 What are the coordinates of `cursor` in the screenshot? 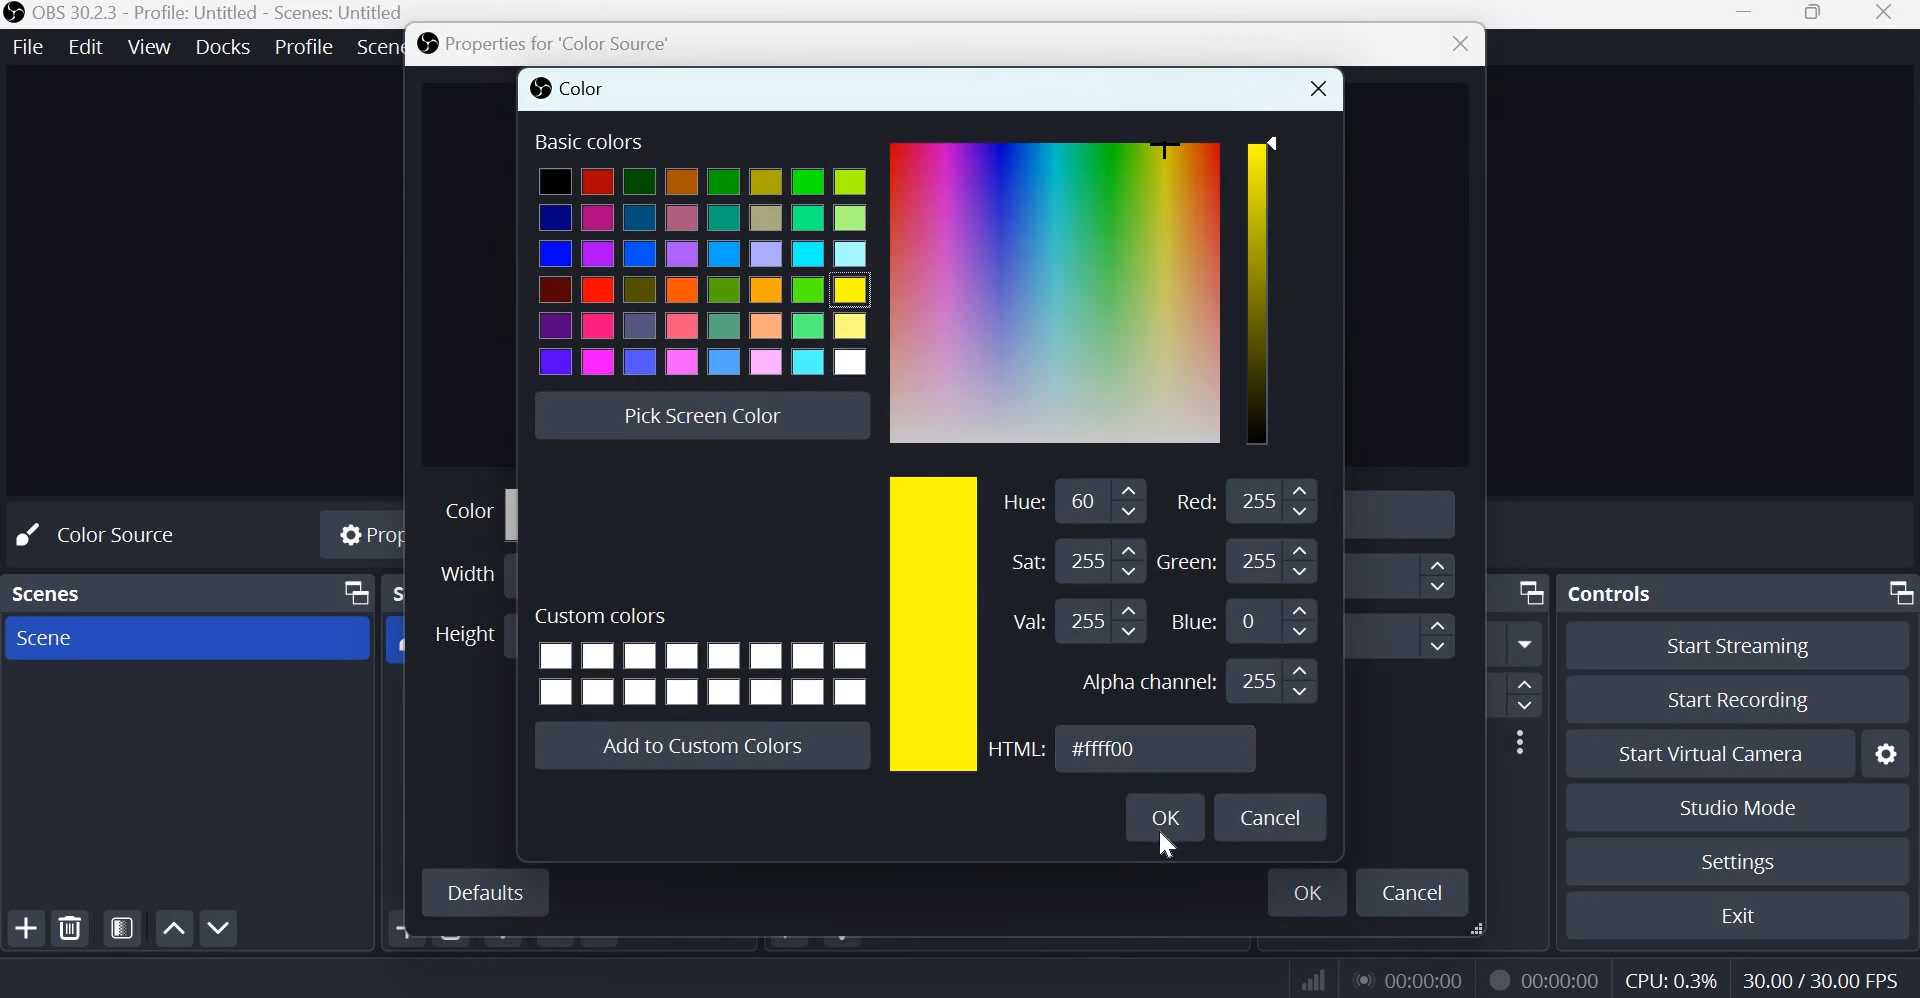 It's located at (1168, 844).